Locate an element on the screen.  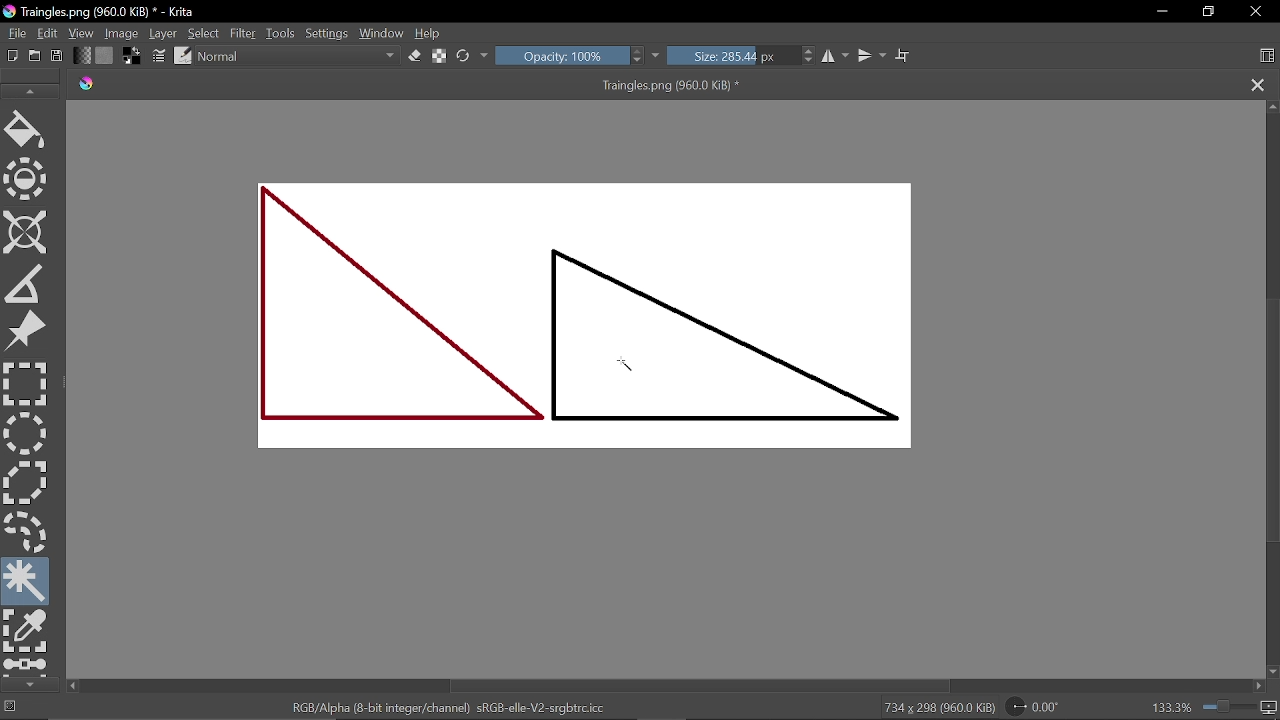
Fill gradient is located at coordinates (82, 55).